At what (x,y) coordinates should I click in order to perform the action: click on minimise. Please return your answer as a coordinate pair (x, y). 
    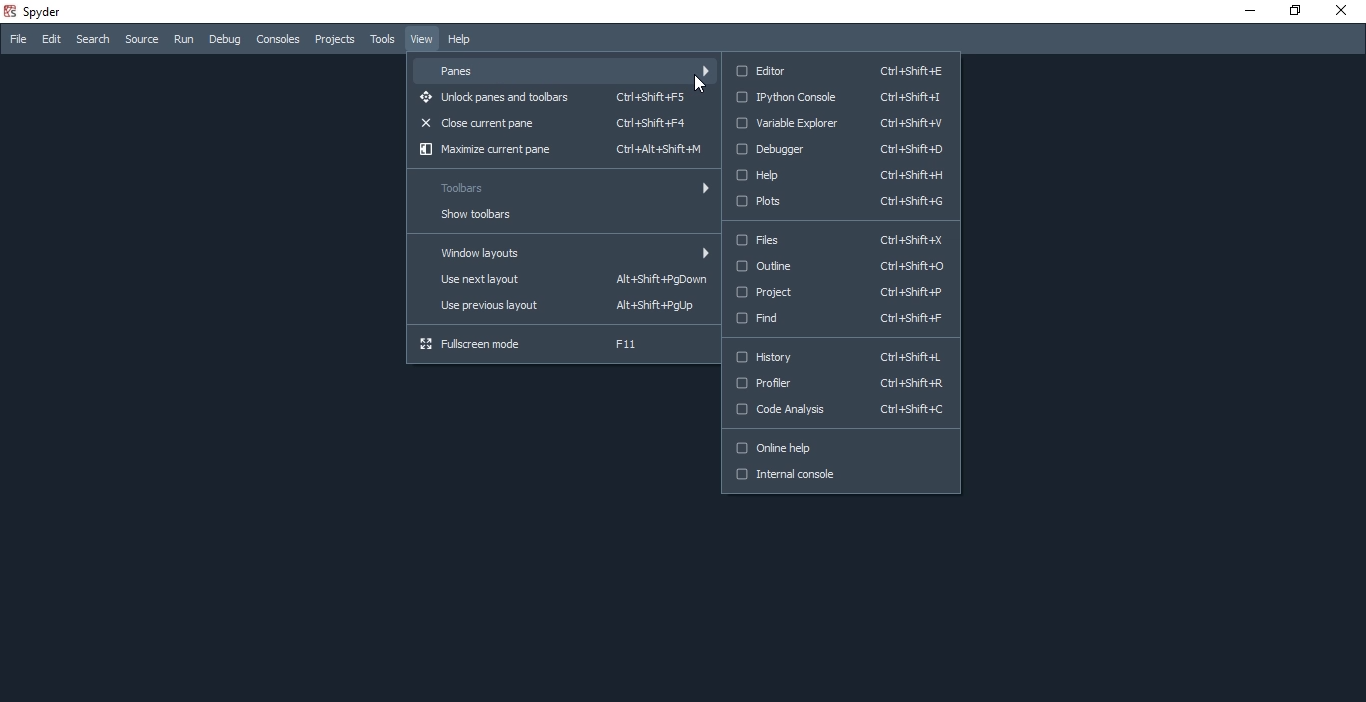
    Looking at the image, I should click on (1246, 14).